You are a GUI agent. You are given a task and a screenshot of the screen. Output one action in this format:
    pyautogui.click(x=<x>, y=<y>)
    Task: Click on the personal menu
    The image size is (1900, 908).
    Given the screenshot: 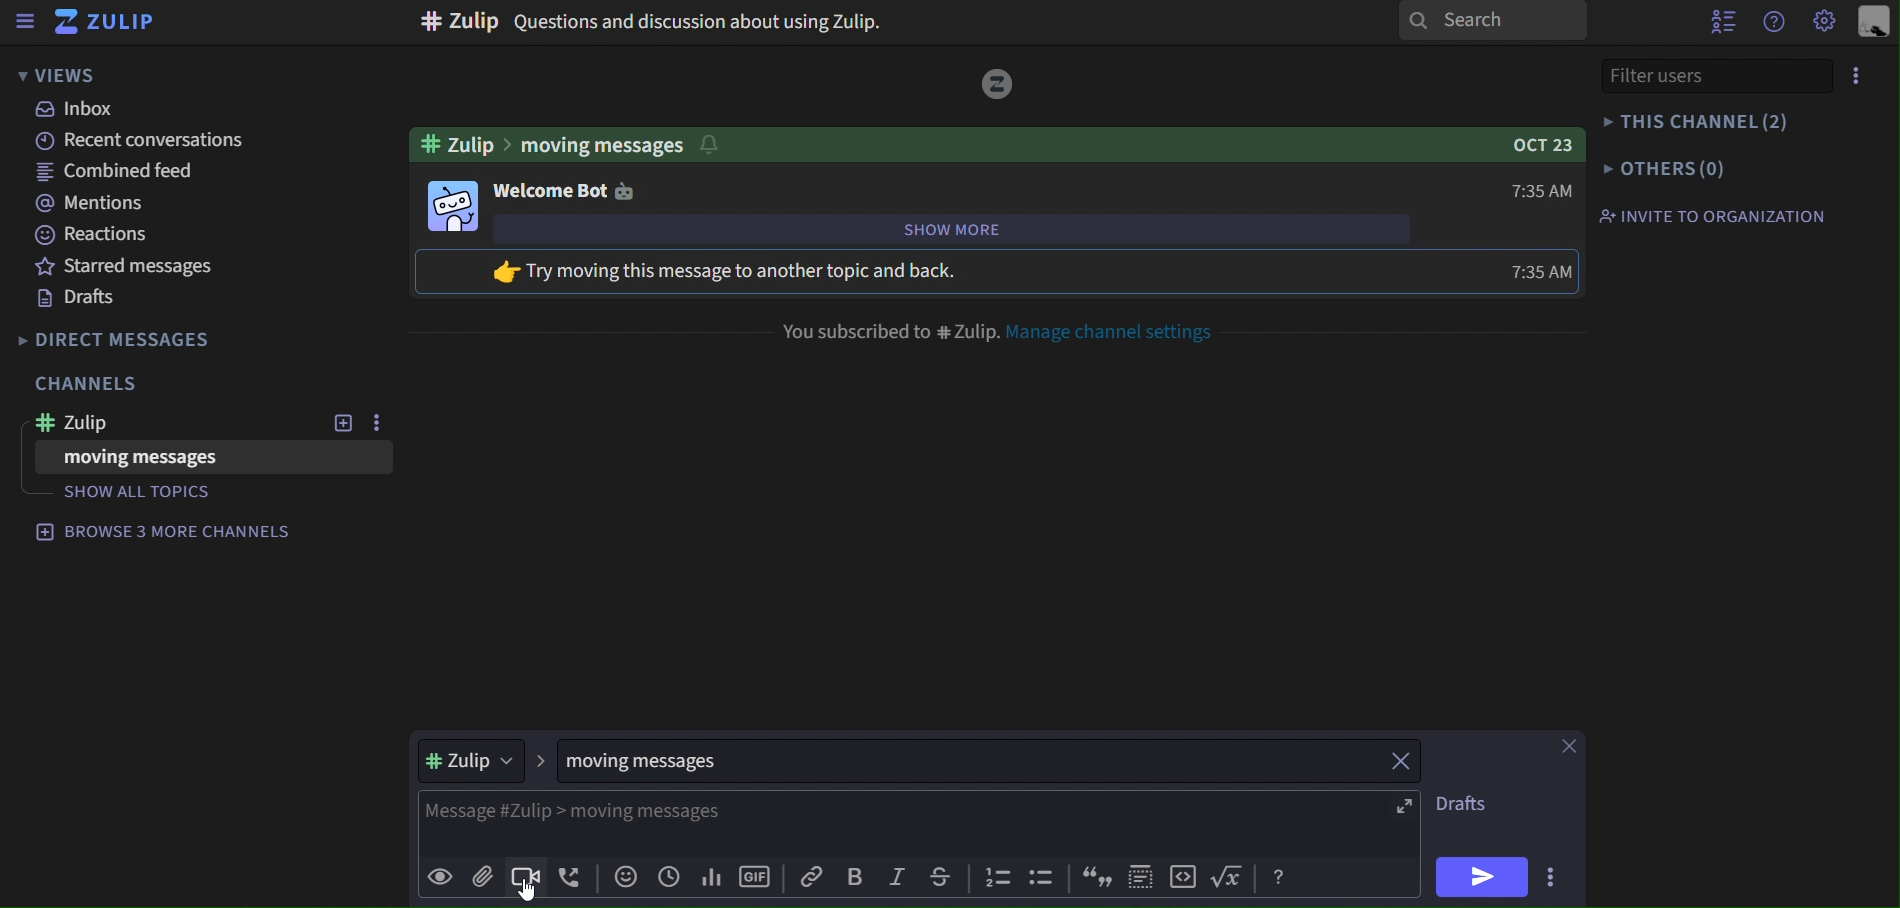 What is the action you would take?
    pyautogui.click(x=1870, y=24)
    